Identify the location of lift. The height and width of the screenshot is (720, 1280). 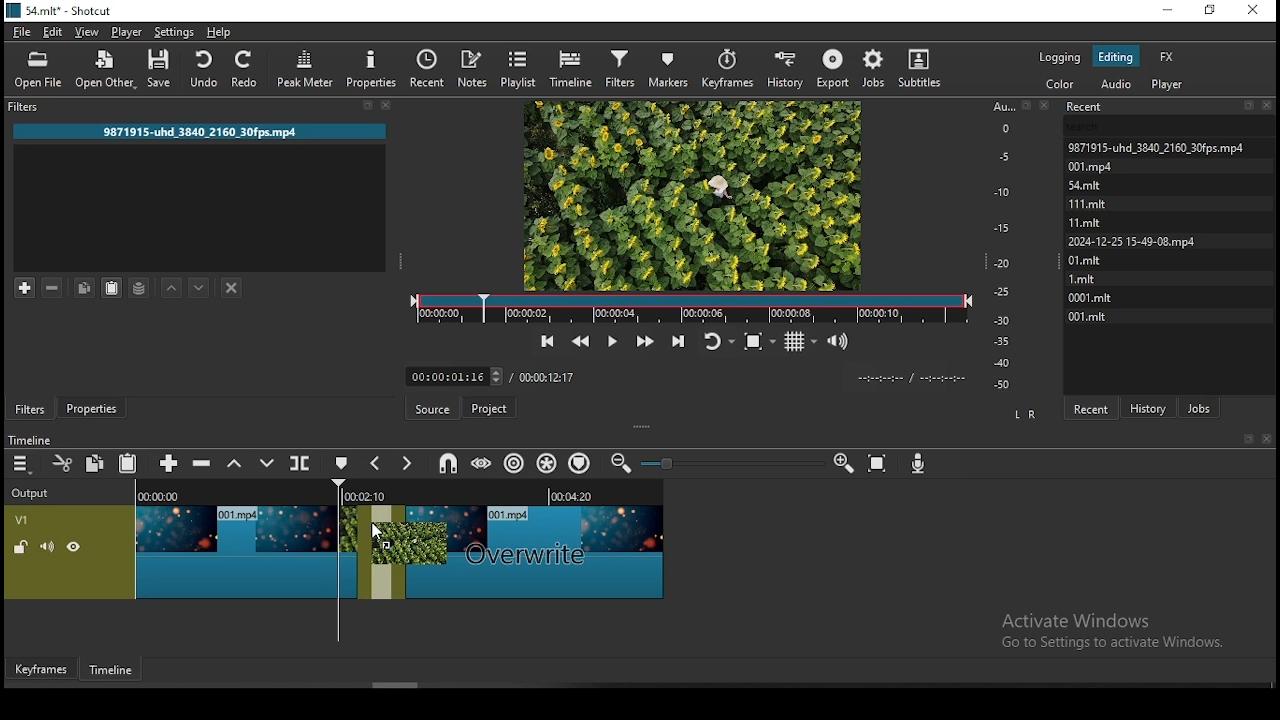
(236, 464).